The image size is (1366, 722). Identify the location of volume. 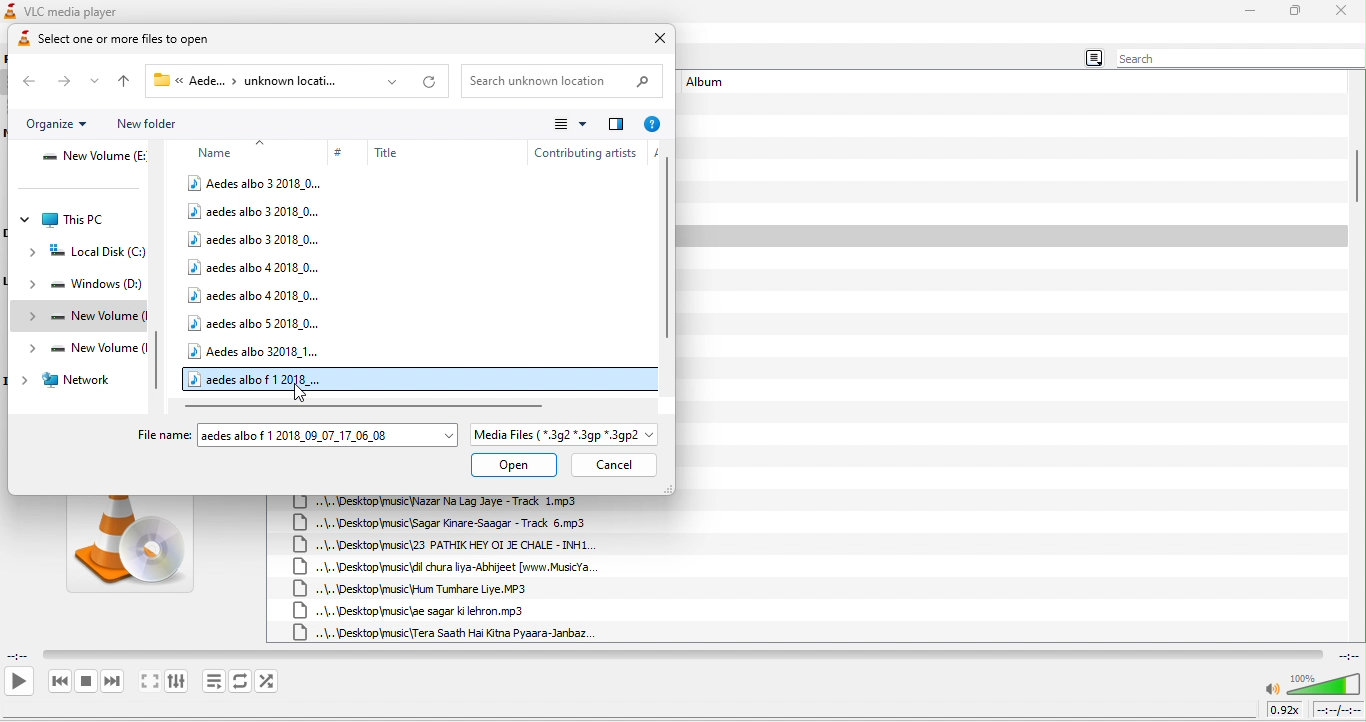
(1324, 684).